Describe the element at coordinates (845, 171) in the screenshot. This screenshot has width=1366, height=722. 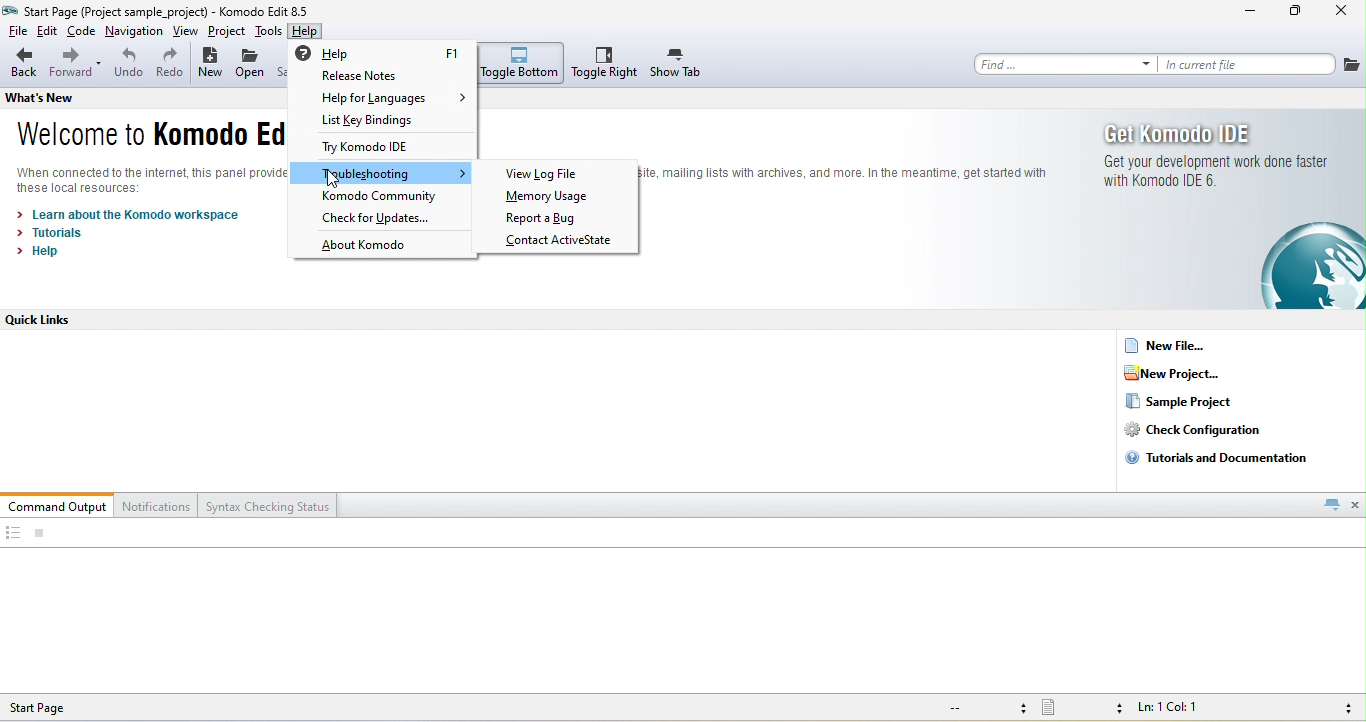
I see `text` at that location.